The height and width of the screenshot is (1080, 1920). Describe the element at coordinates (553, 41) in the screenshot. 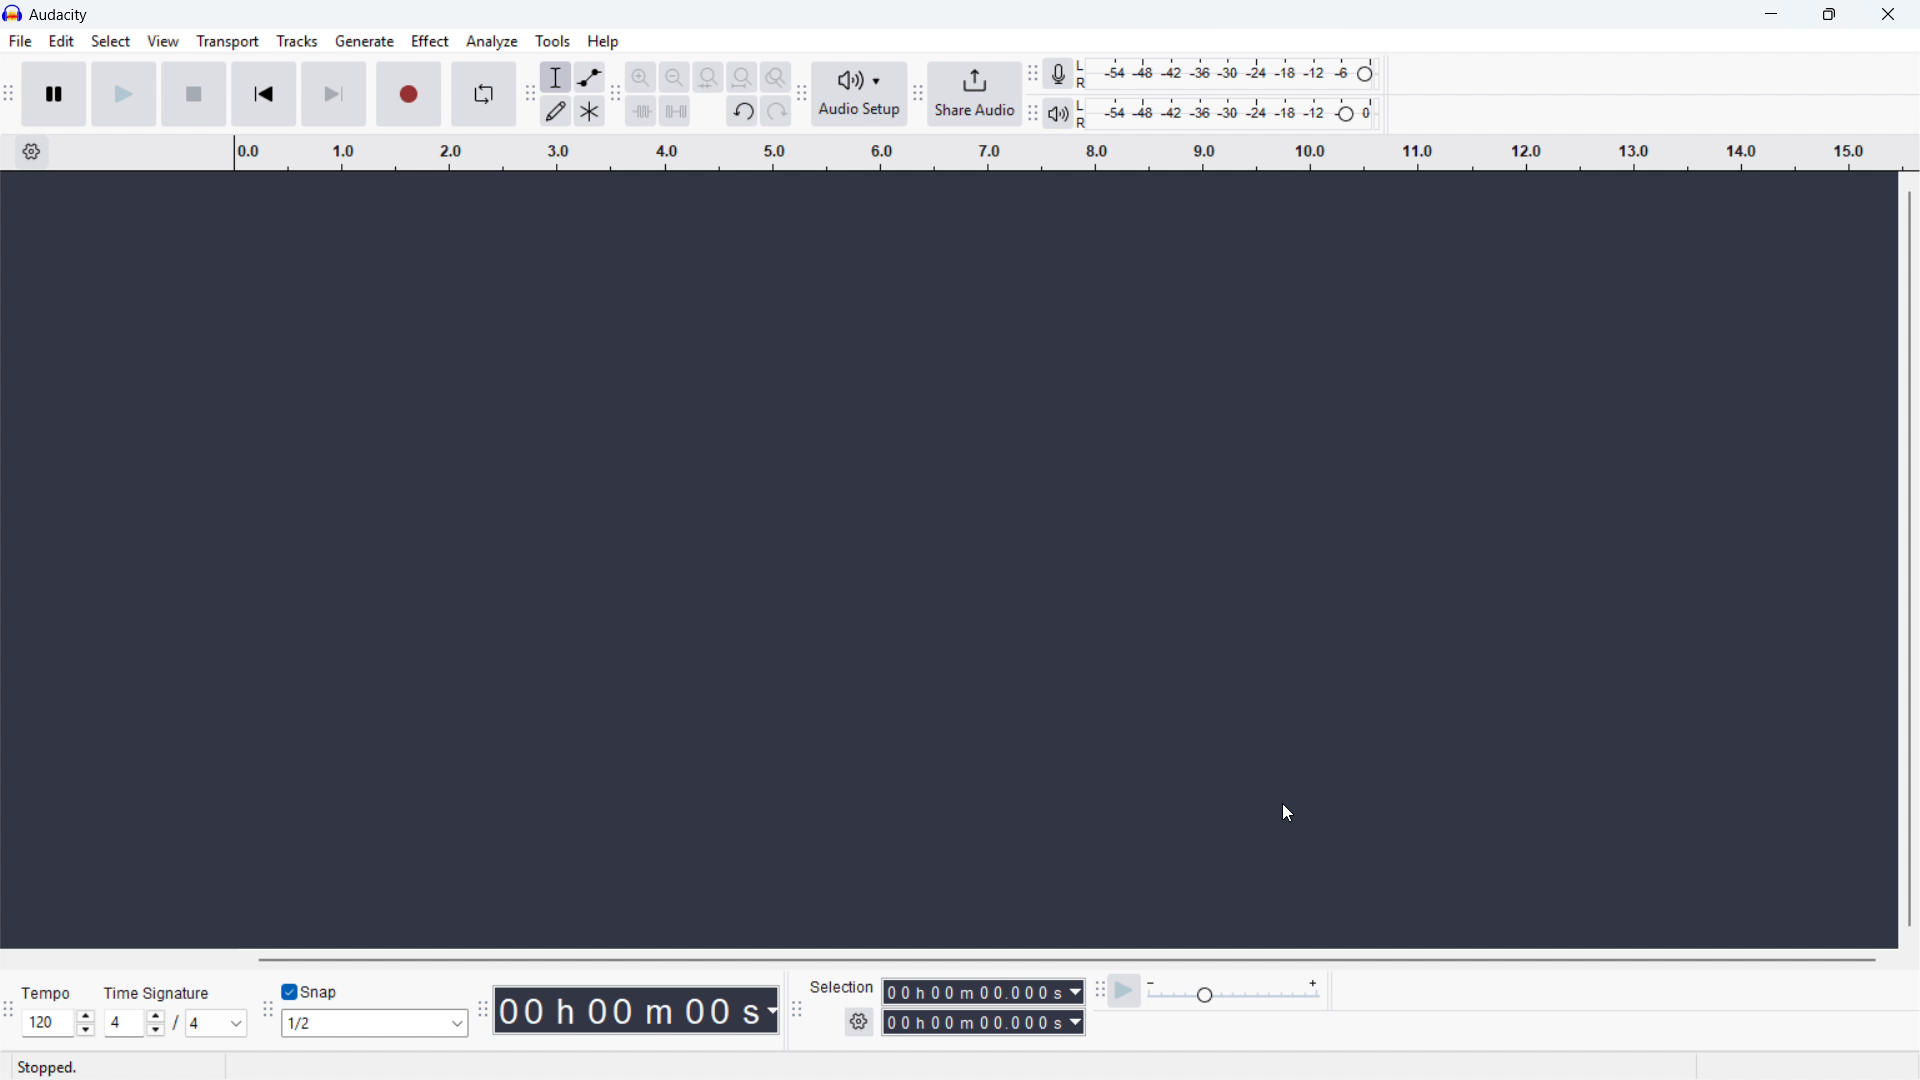

I see `tools` at that location.